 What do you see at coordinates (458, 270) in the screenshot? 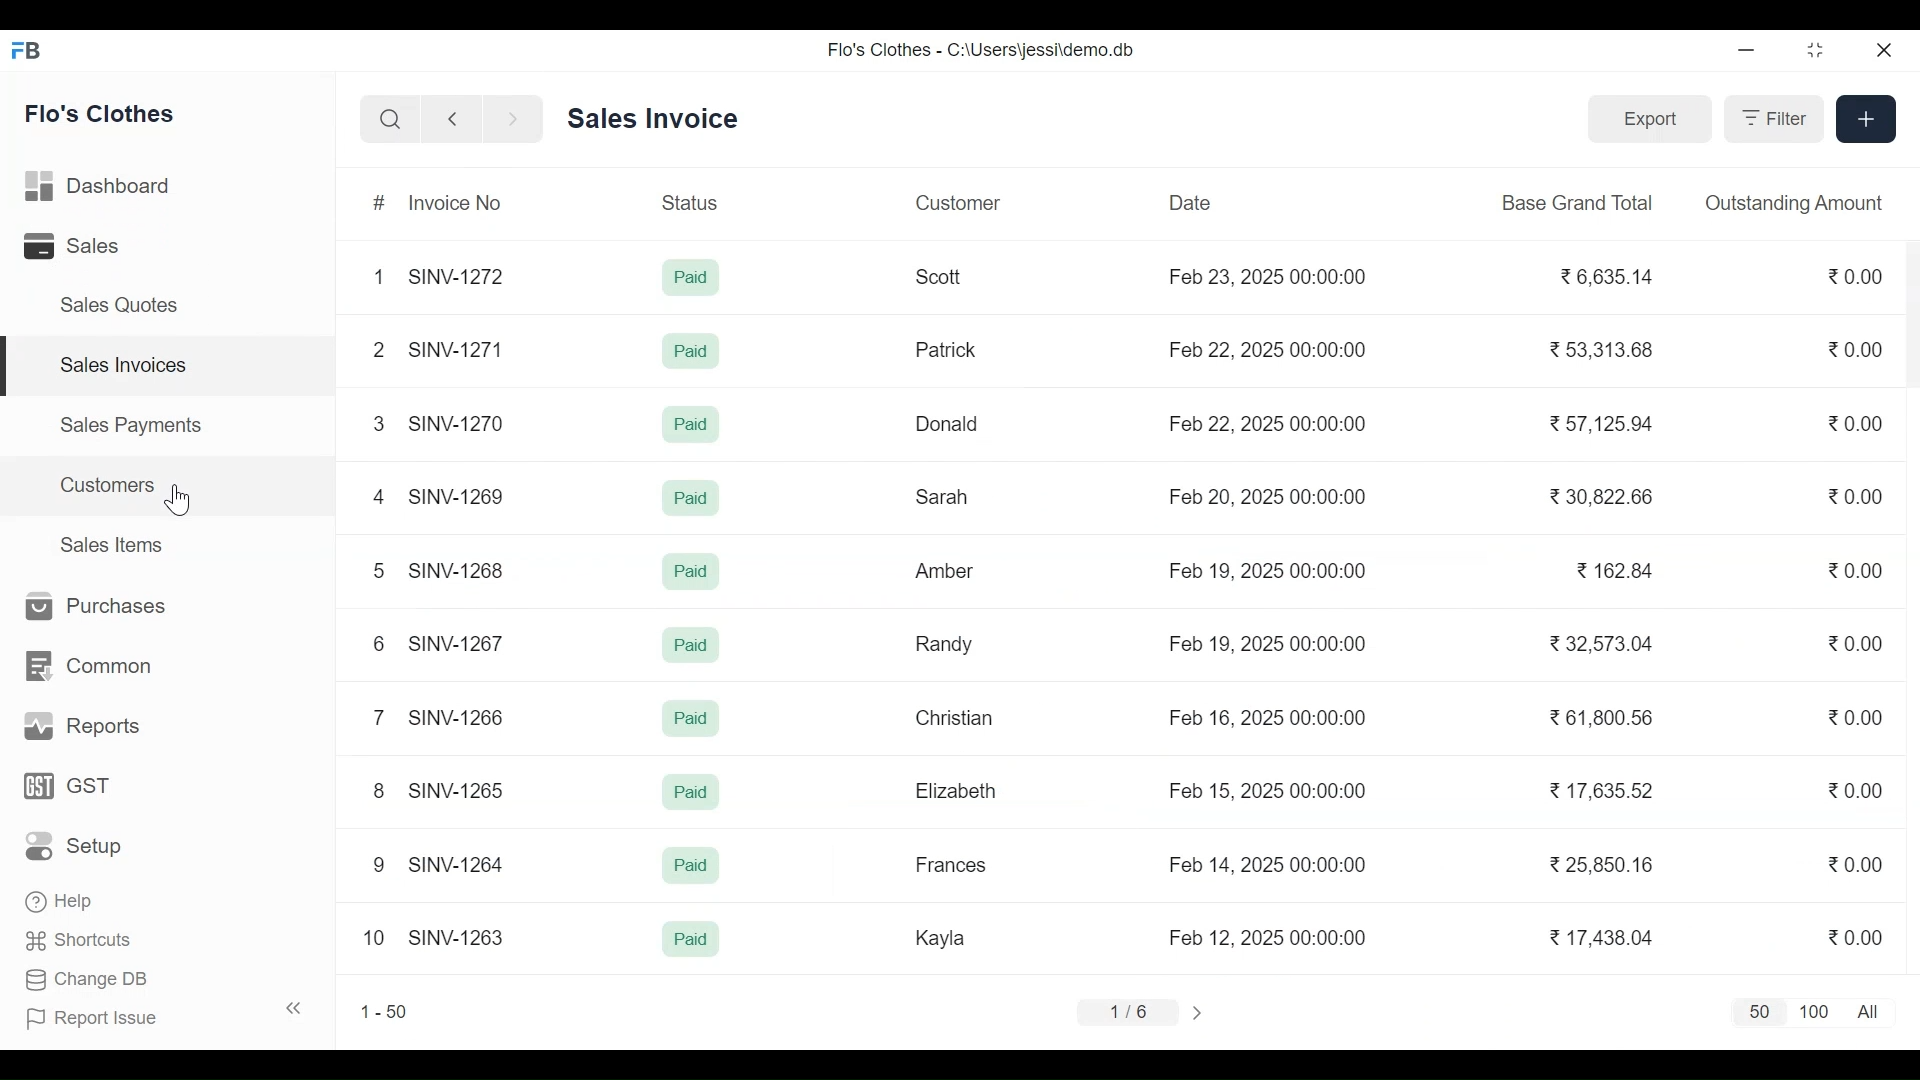
I see `SINV-1272` at bounding box center [458, 270].